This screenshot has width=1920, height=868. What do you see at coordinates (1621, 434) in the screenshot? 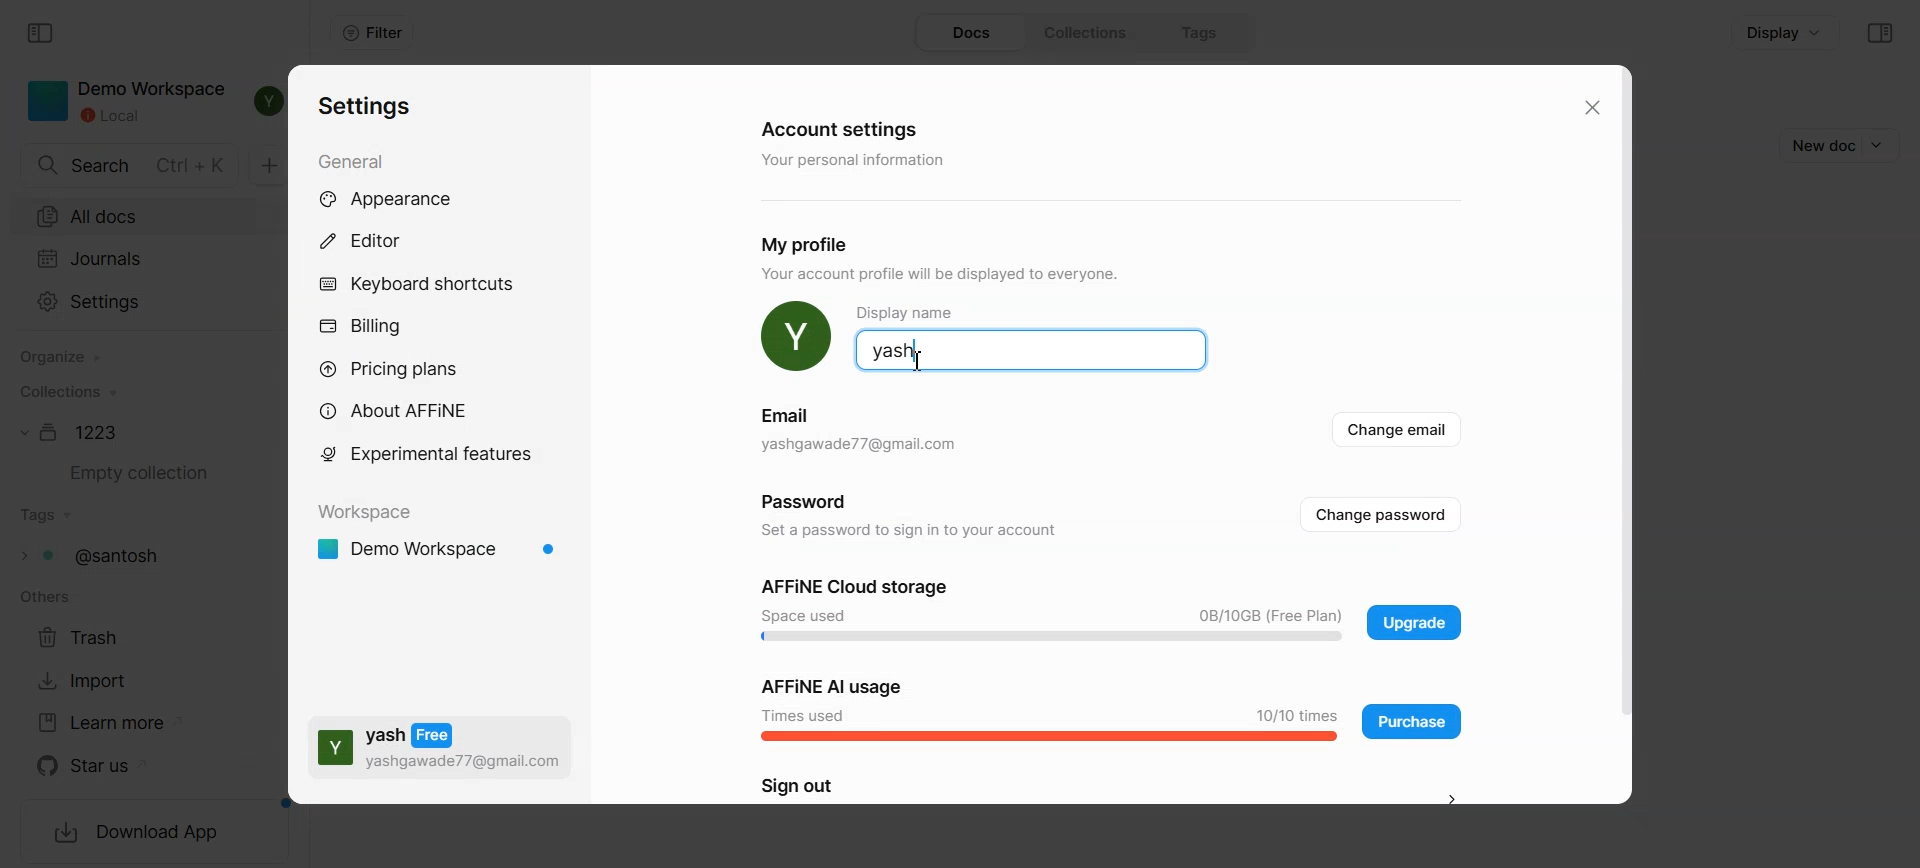
I see `Vertical scroll bar` at bounding box center [1621, 434].